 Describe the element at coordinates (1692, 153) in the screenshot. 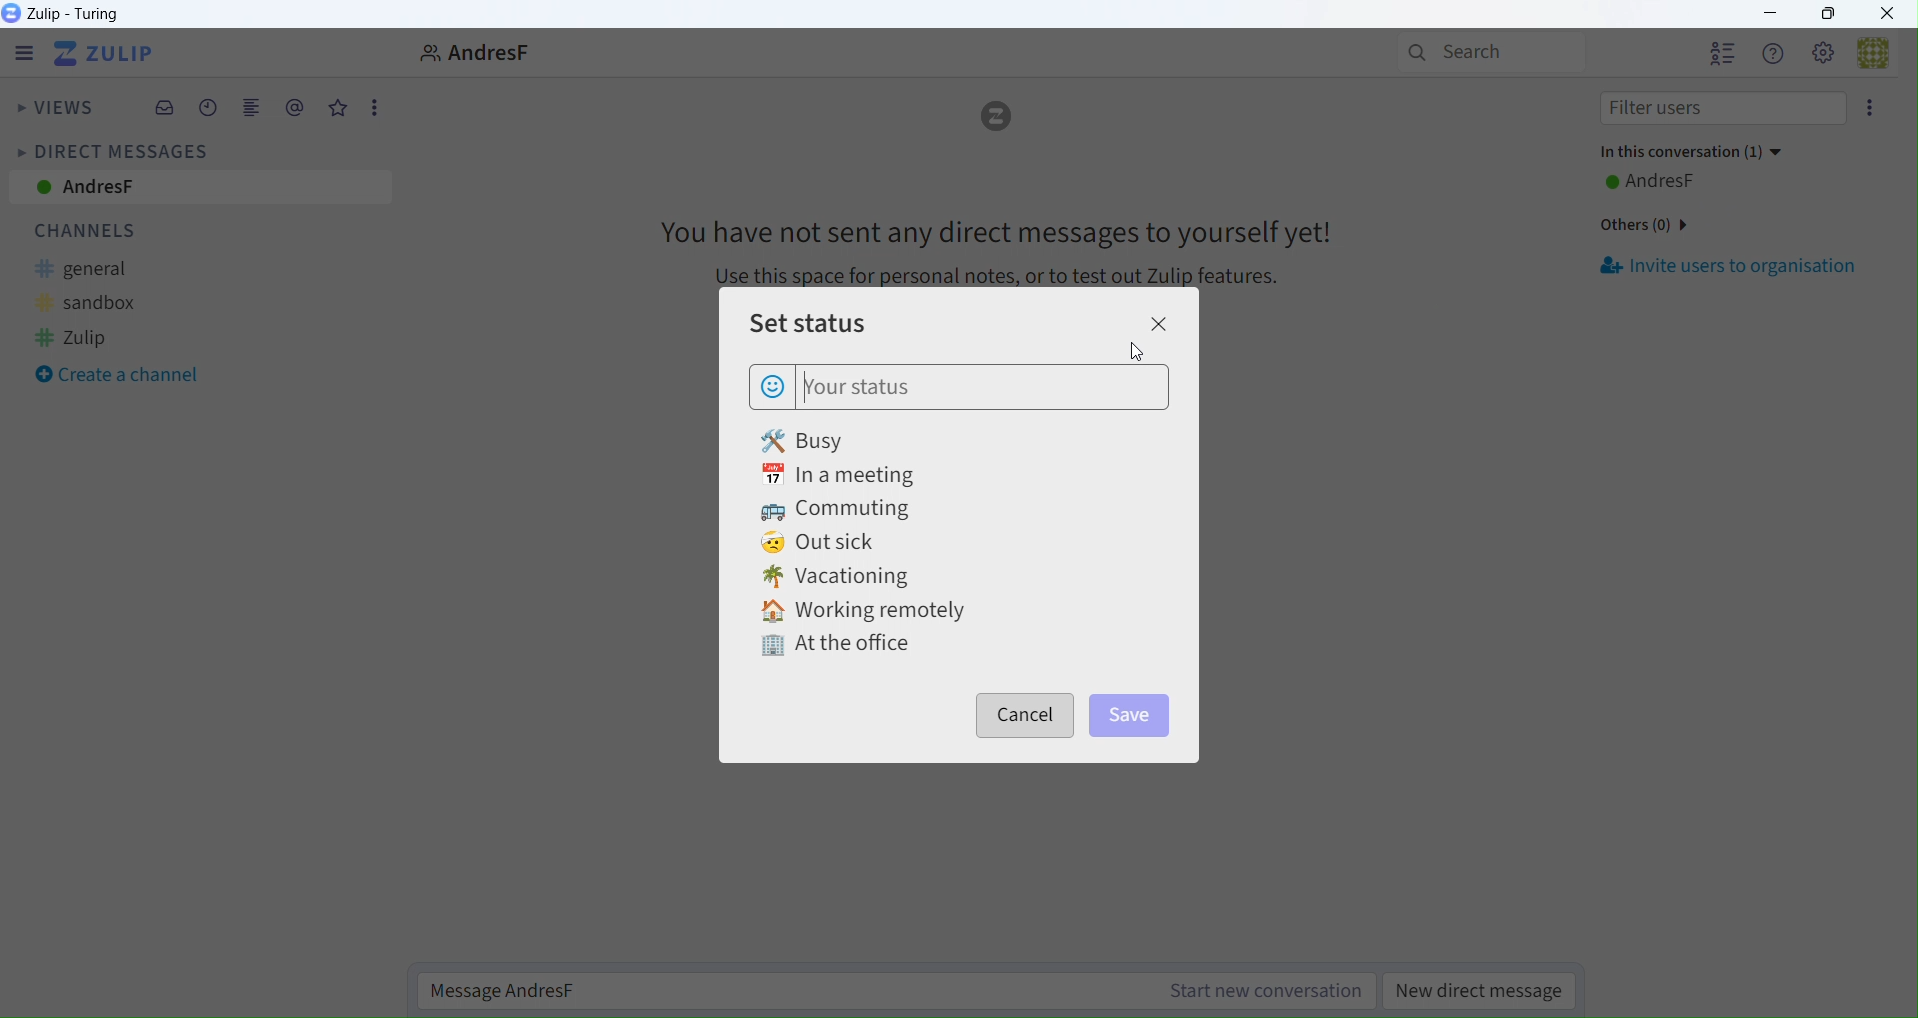

I see `In this conversation` at that location.